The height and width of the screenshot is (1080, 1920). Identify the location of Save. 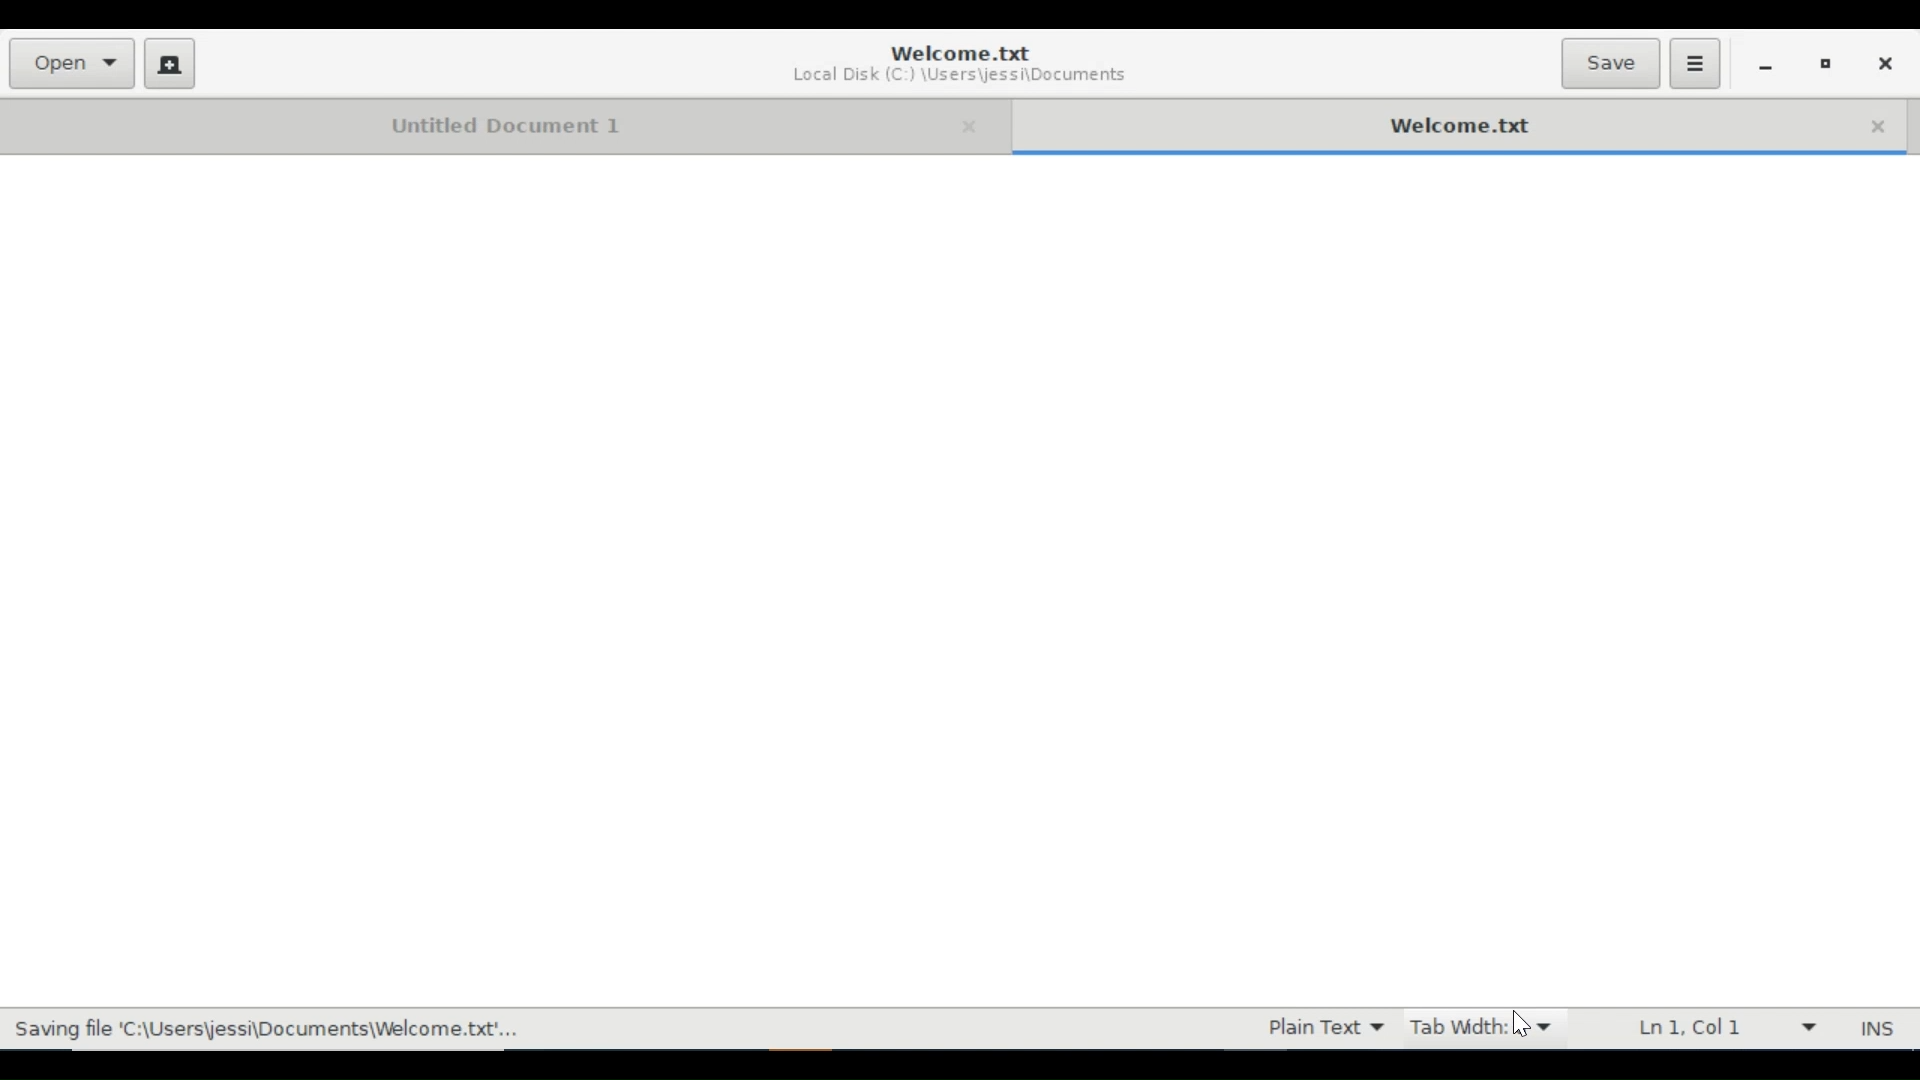
(1610, 62).